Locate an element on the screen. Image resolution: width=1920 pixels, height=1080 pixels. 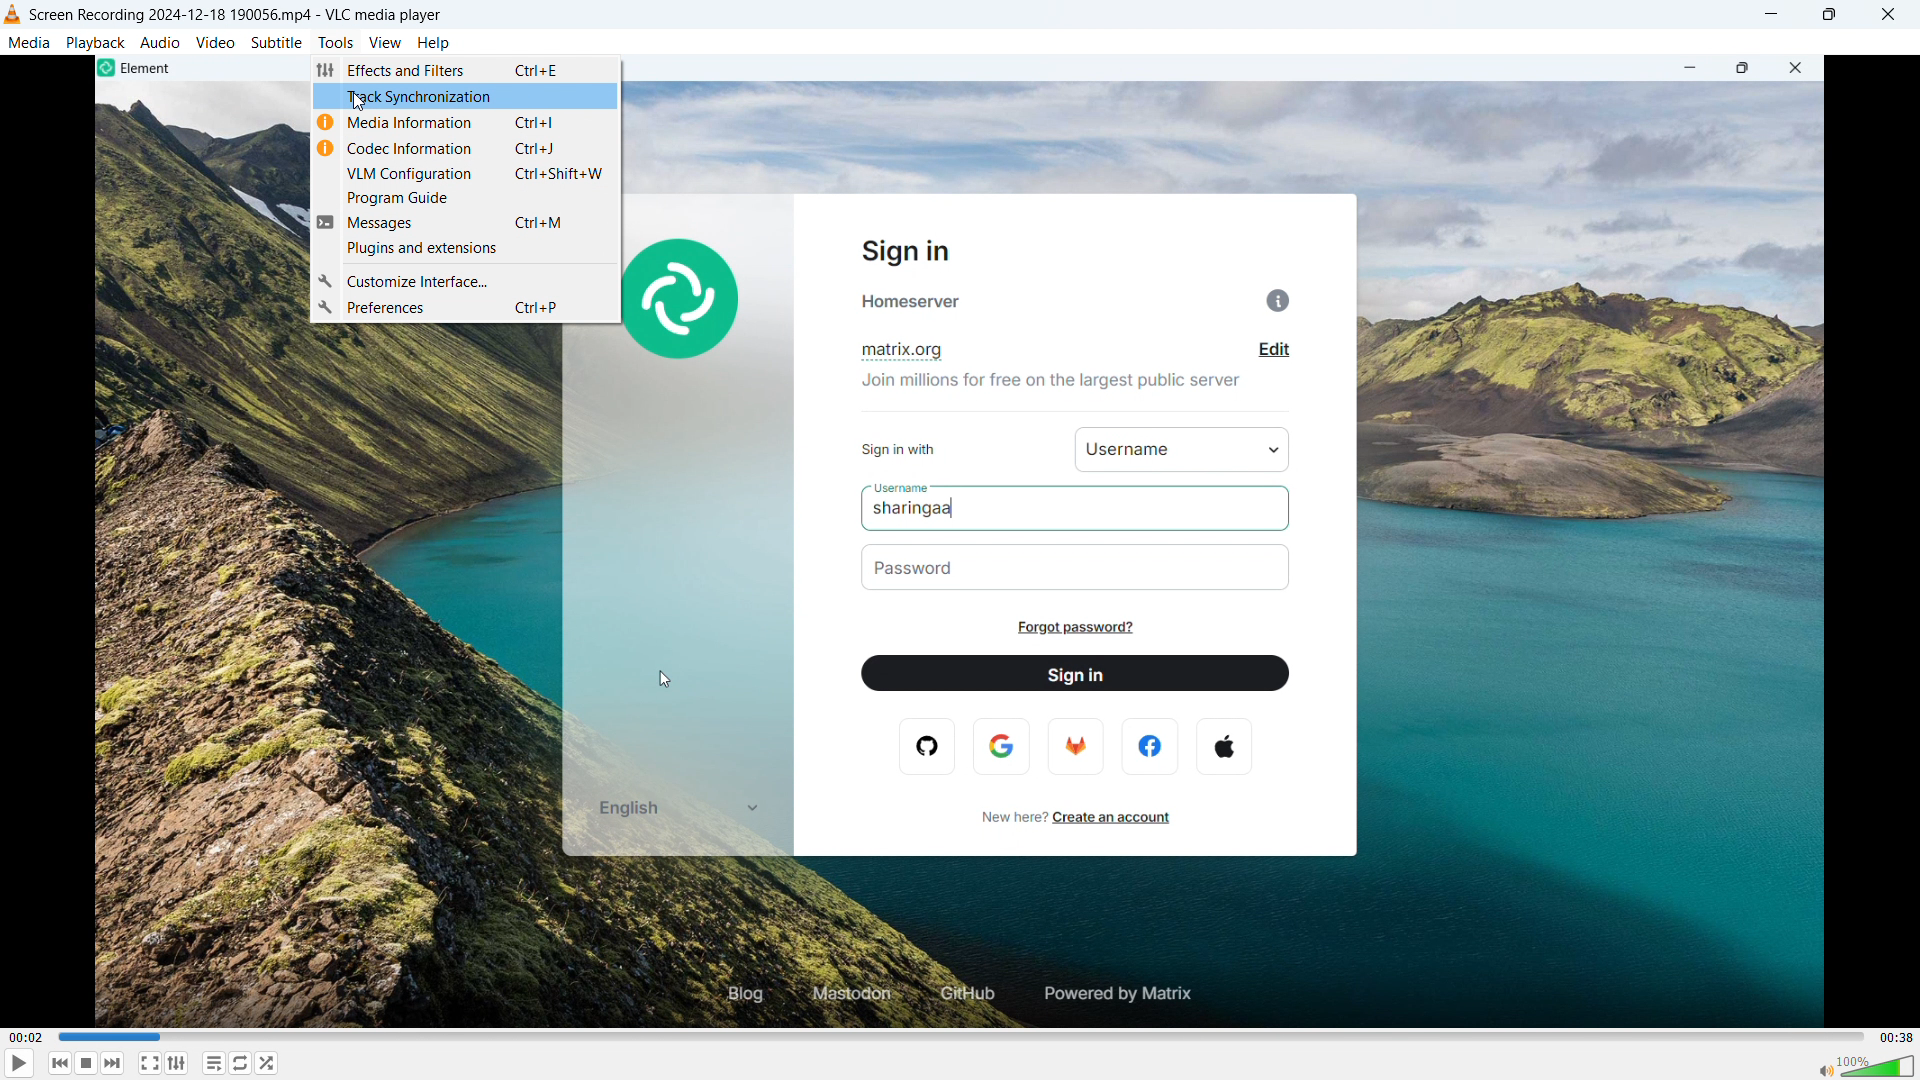
plugins and extension is located at coordinates (466, 248).